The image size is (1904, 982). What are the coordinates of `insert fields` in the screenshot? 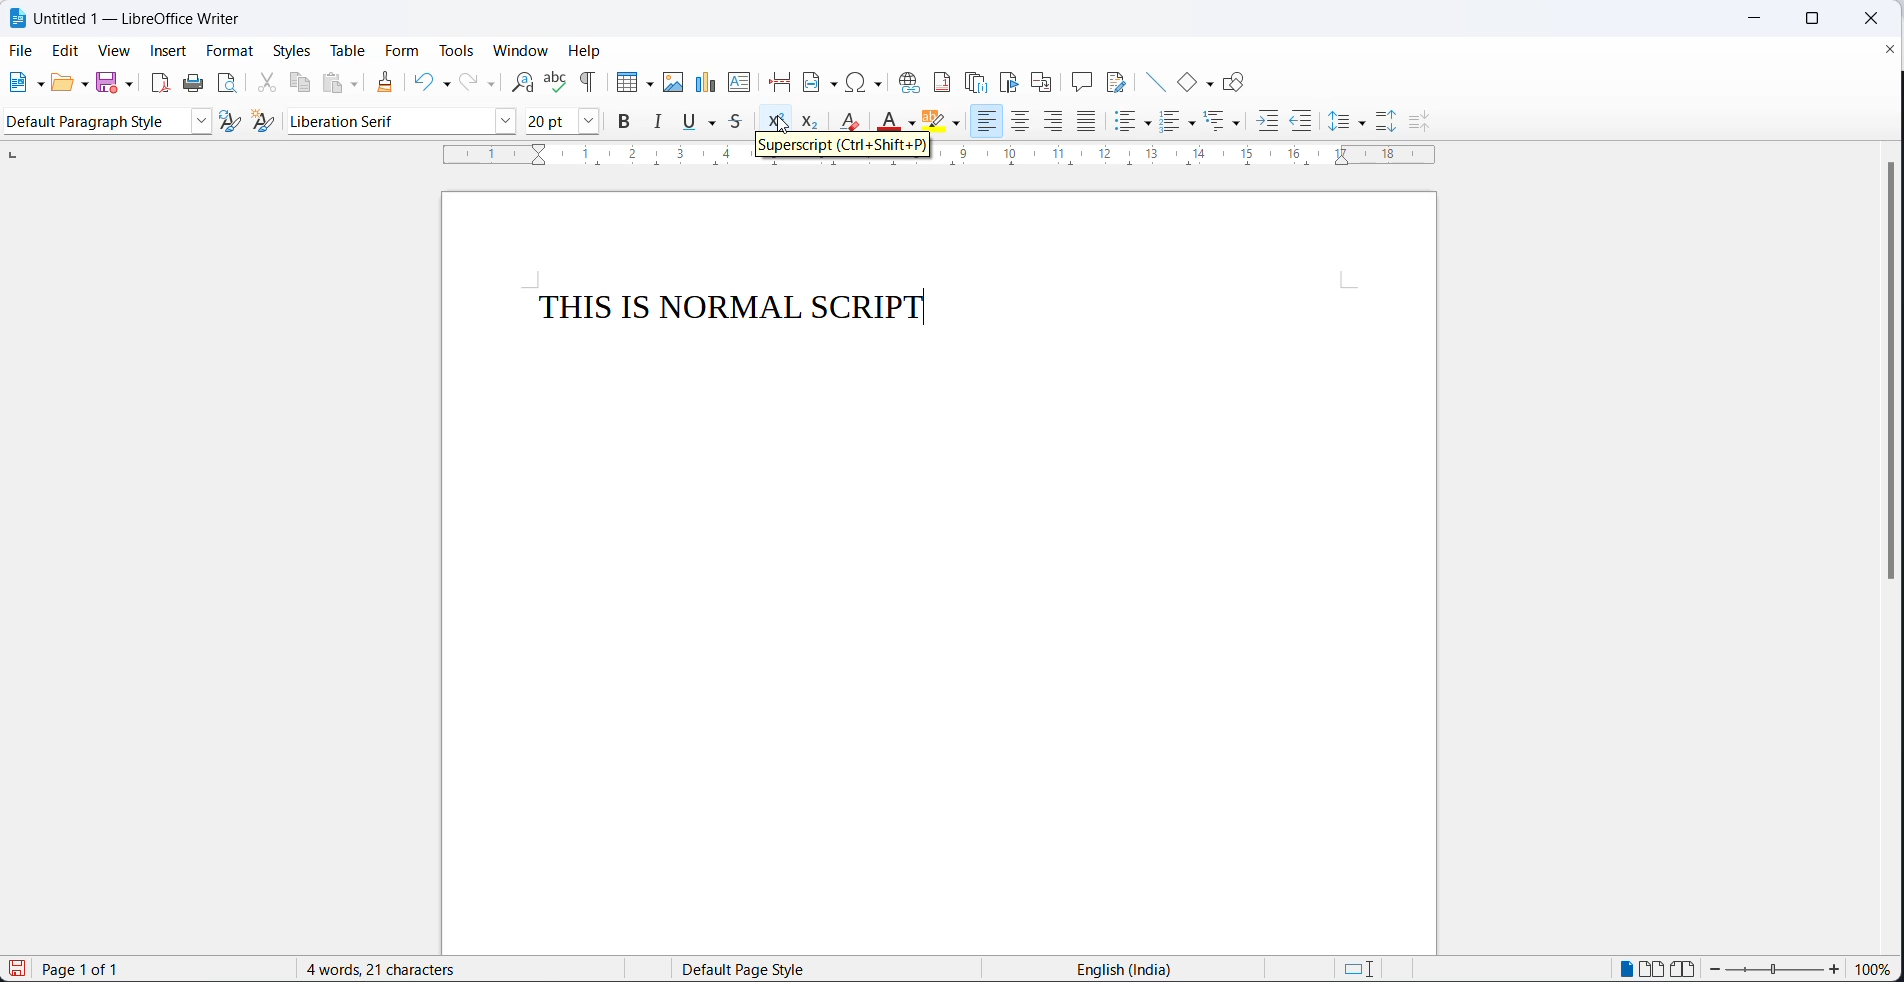 It's located at (819, 79).